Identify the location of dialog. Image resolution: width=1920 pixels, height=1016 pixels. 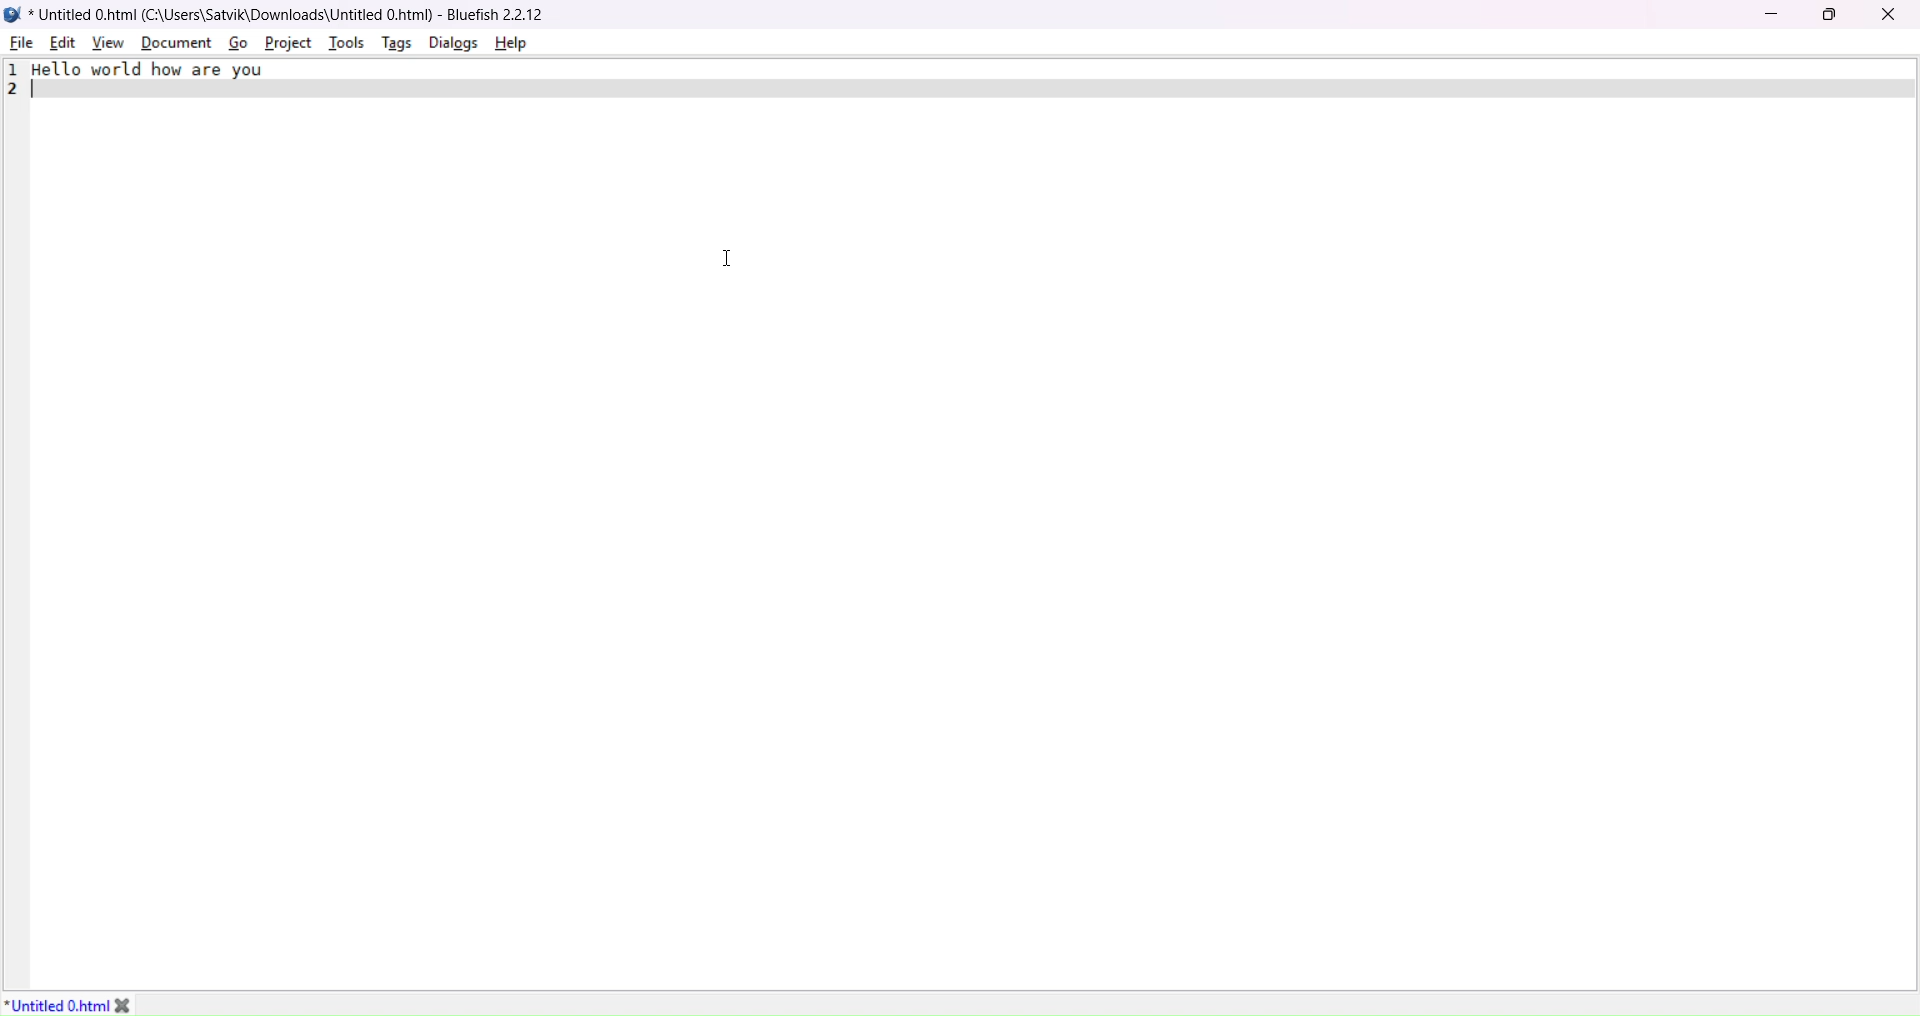
(454, 43).